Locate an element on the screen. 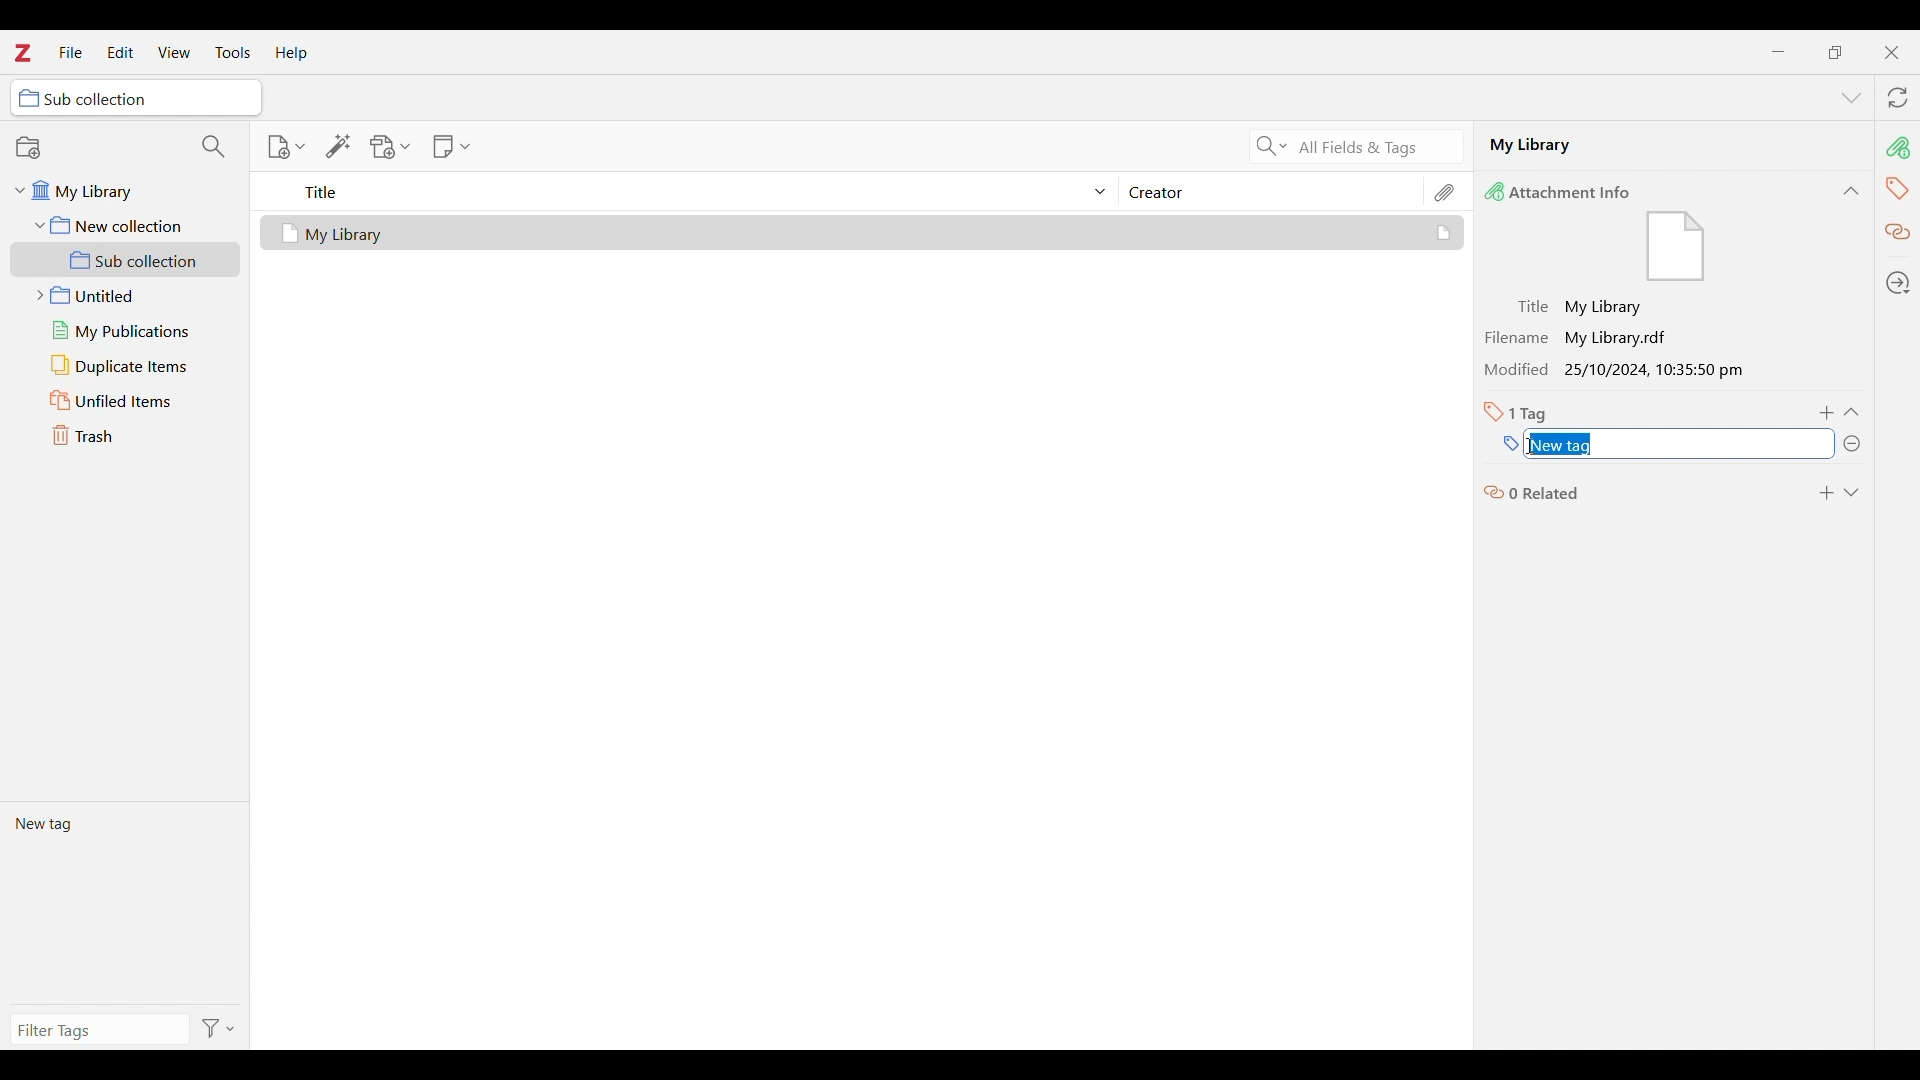 The image size is (1920, 1080). Current tags is located at coordinates (124, 902).